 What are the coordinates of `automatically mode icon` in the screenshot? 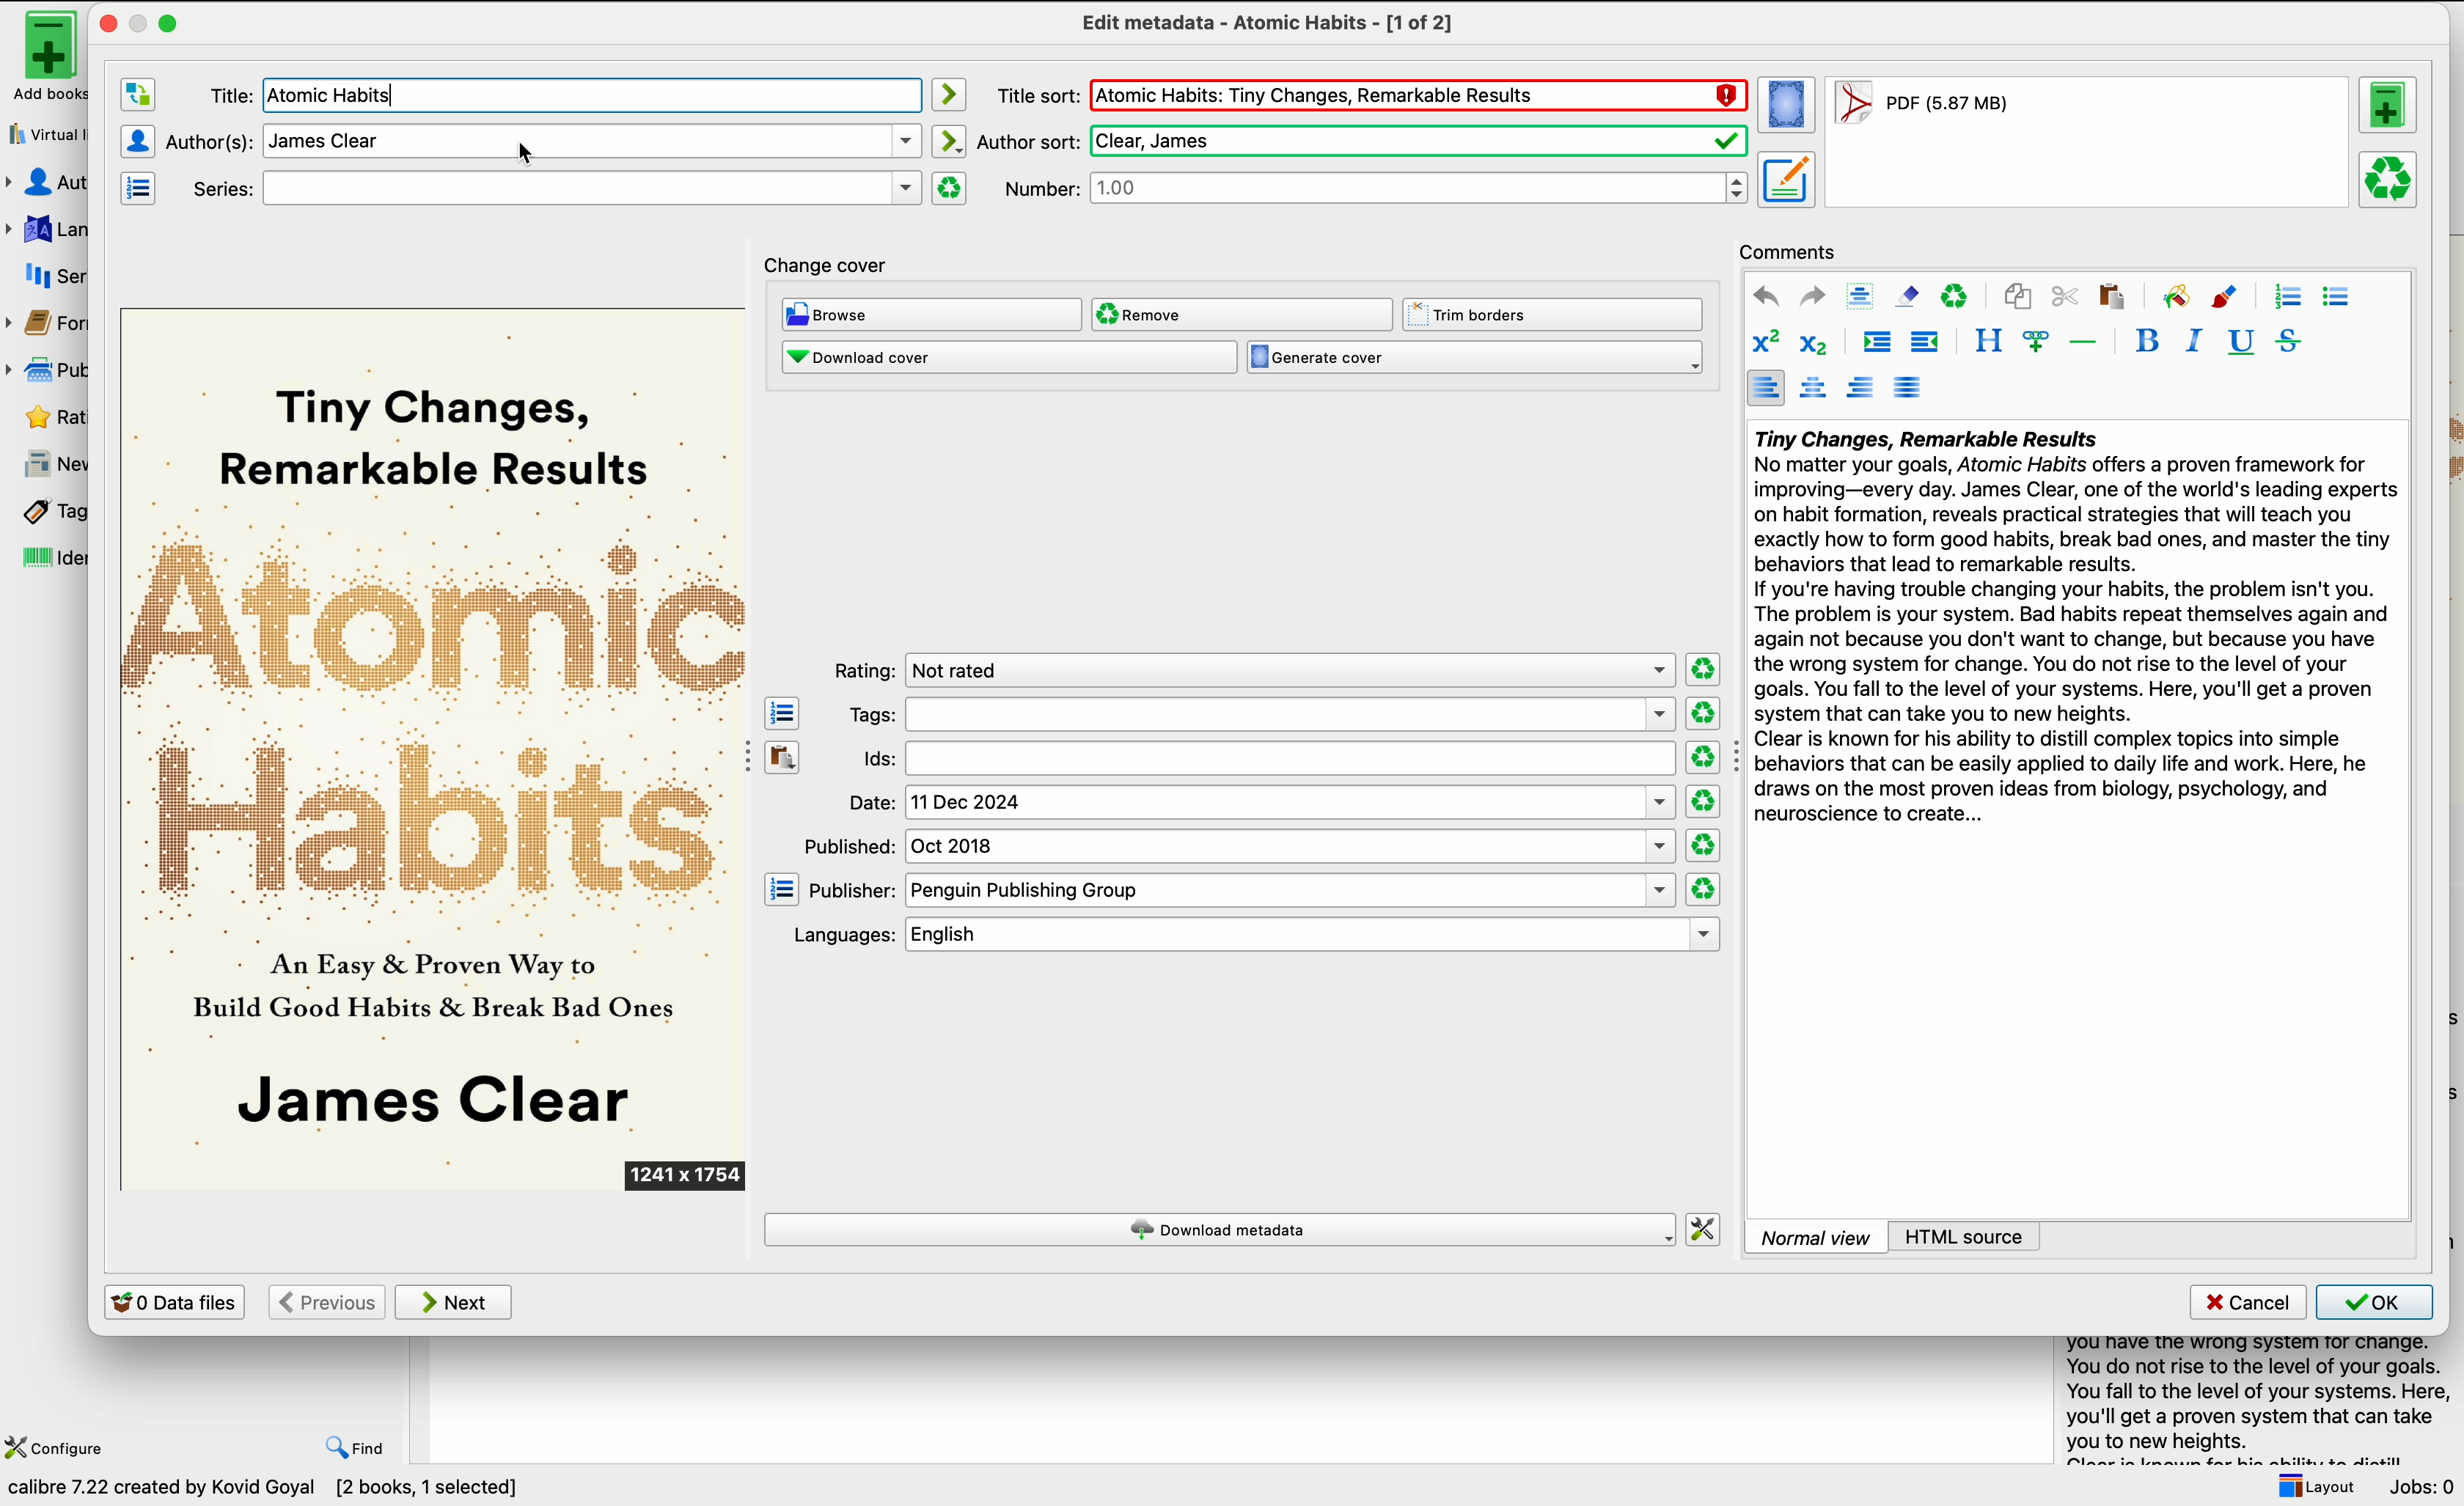 It's located at (952, 141).